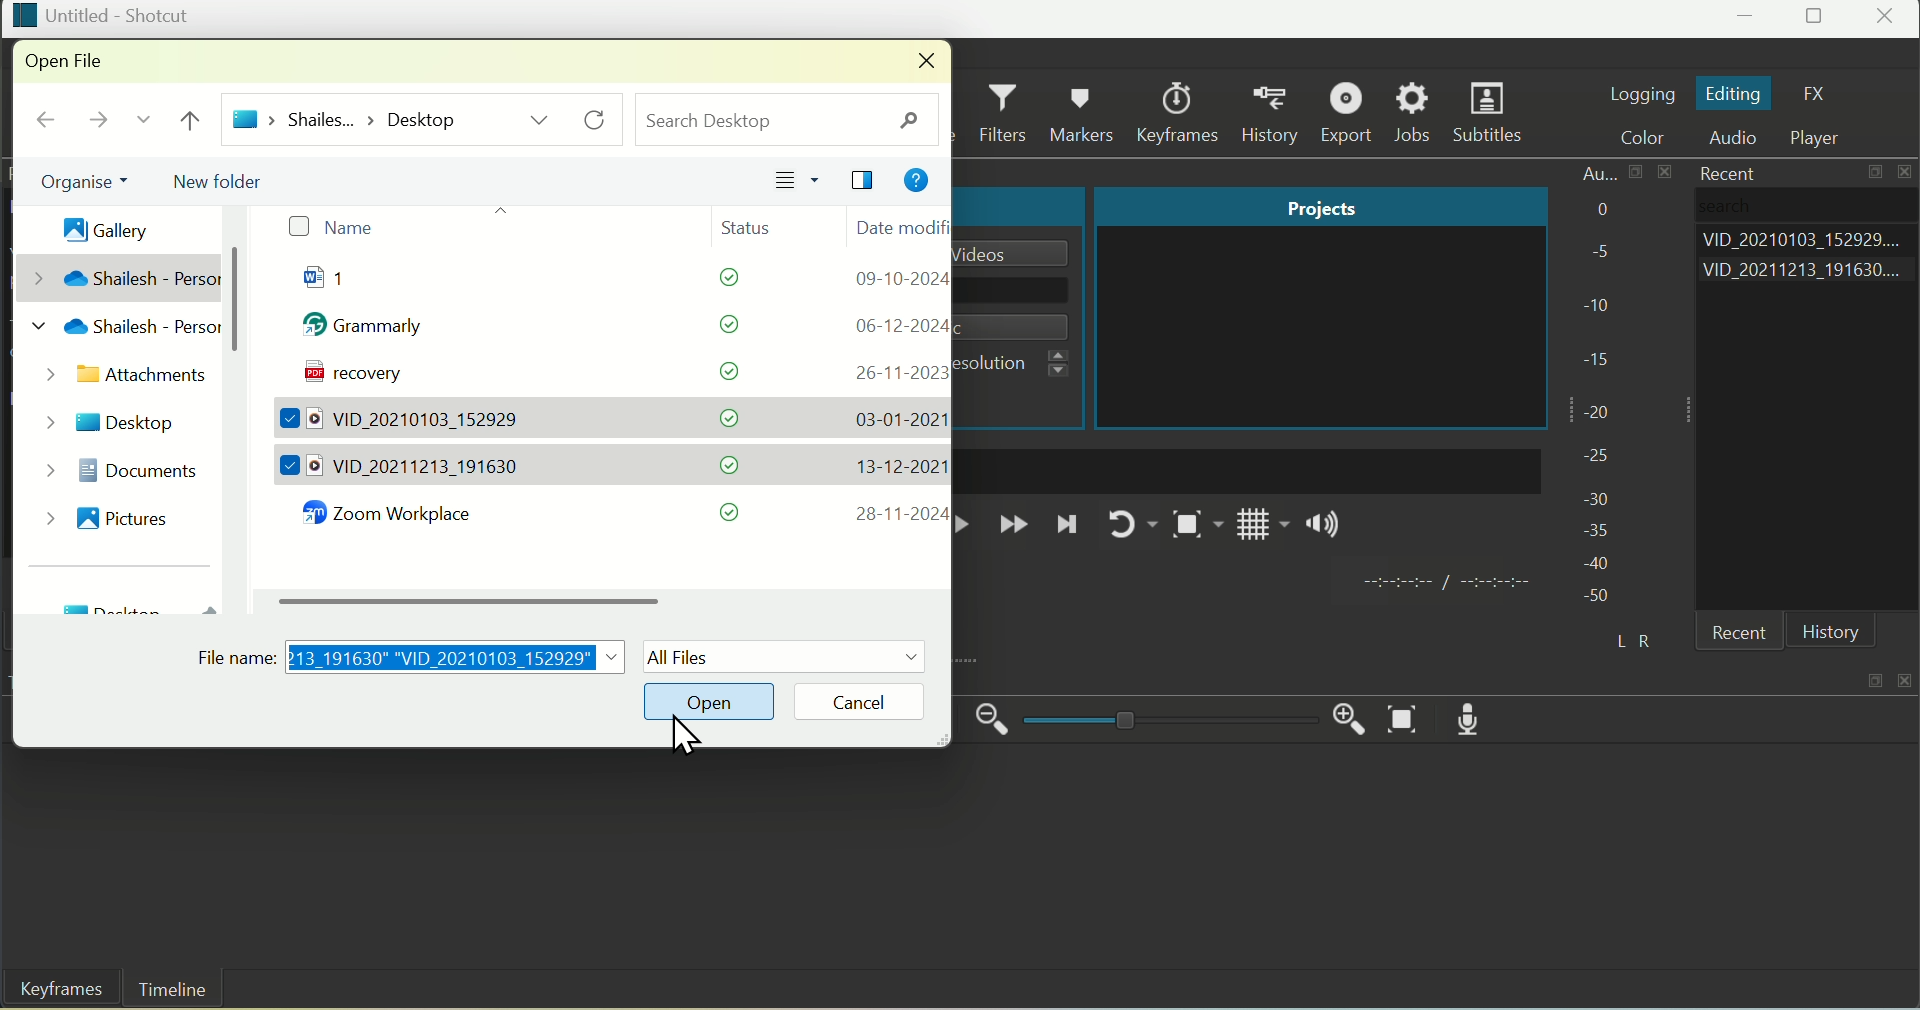 This screenshot has width=1920, height=1010. Describe the element at coordinates (1013, 526) in the screenshot. I see `Forward` at that location.